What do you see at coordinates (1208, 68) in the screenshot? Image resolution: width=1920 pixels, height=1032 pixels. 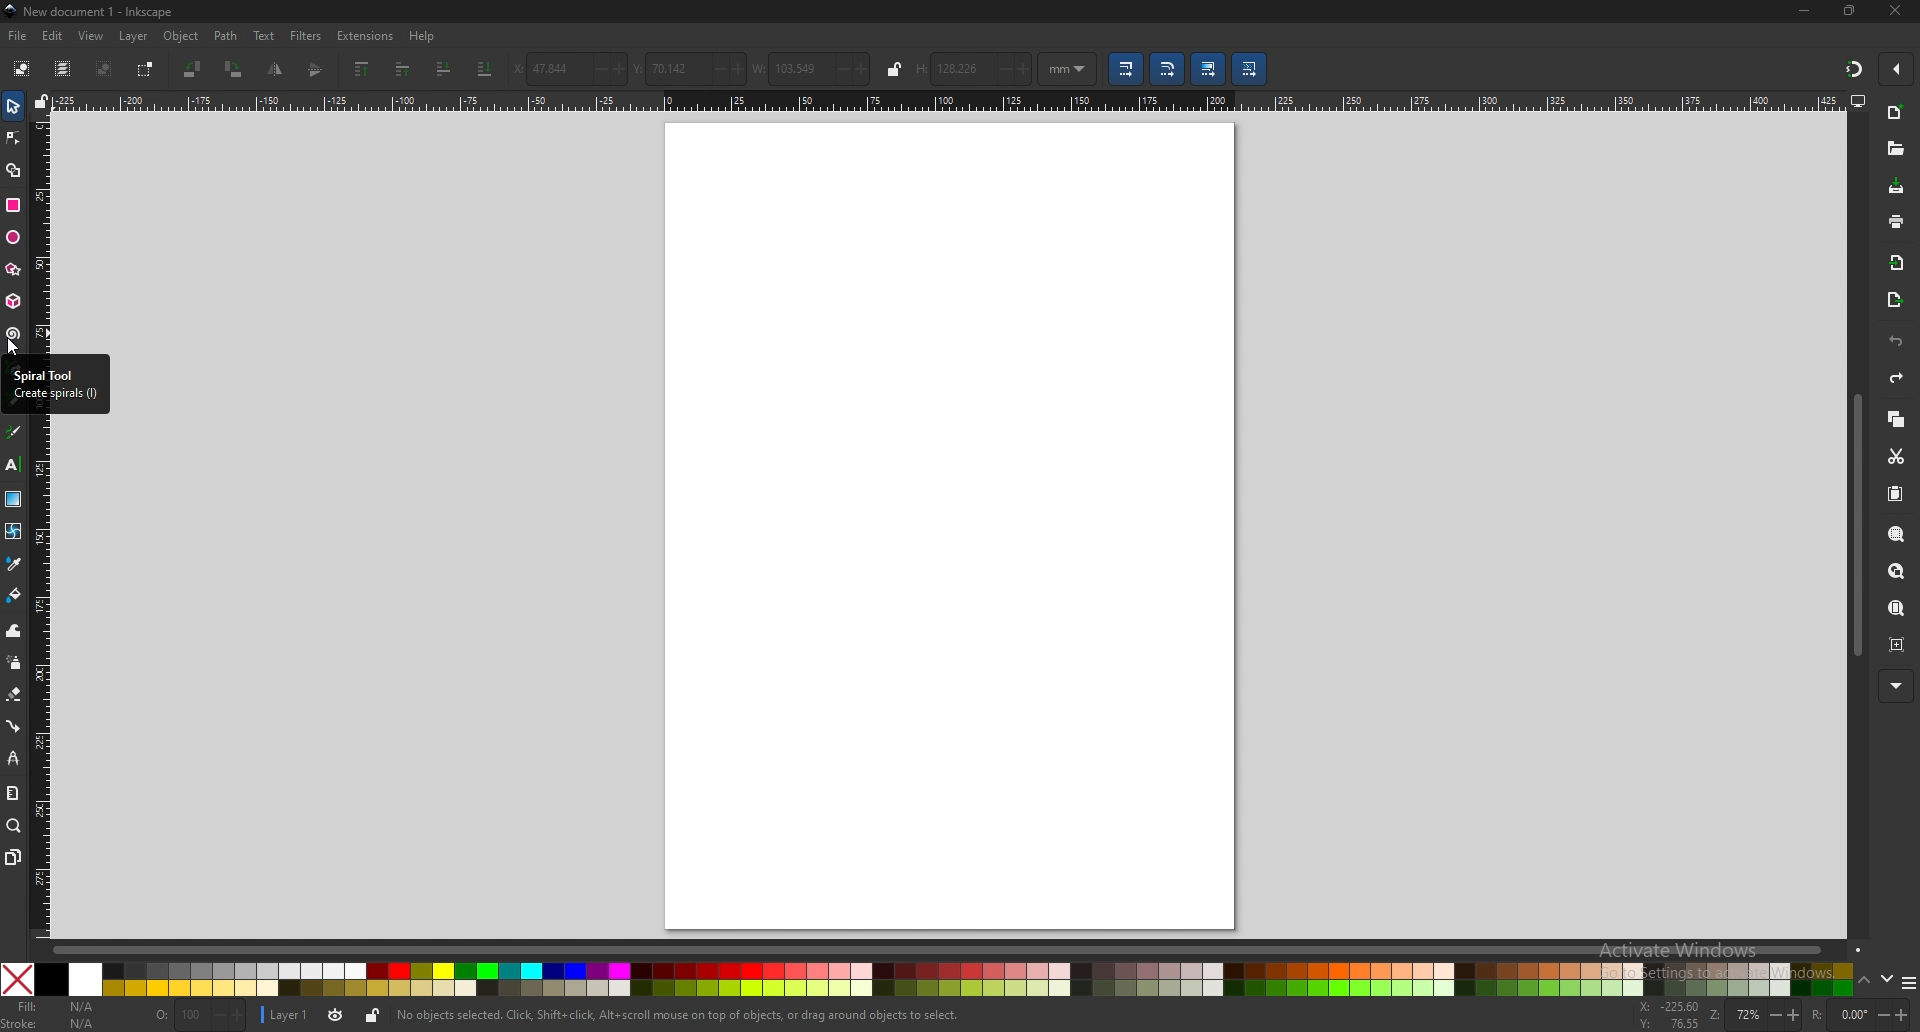 I see `move gradient` at bounding box center [1208, 68].